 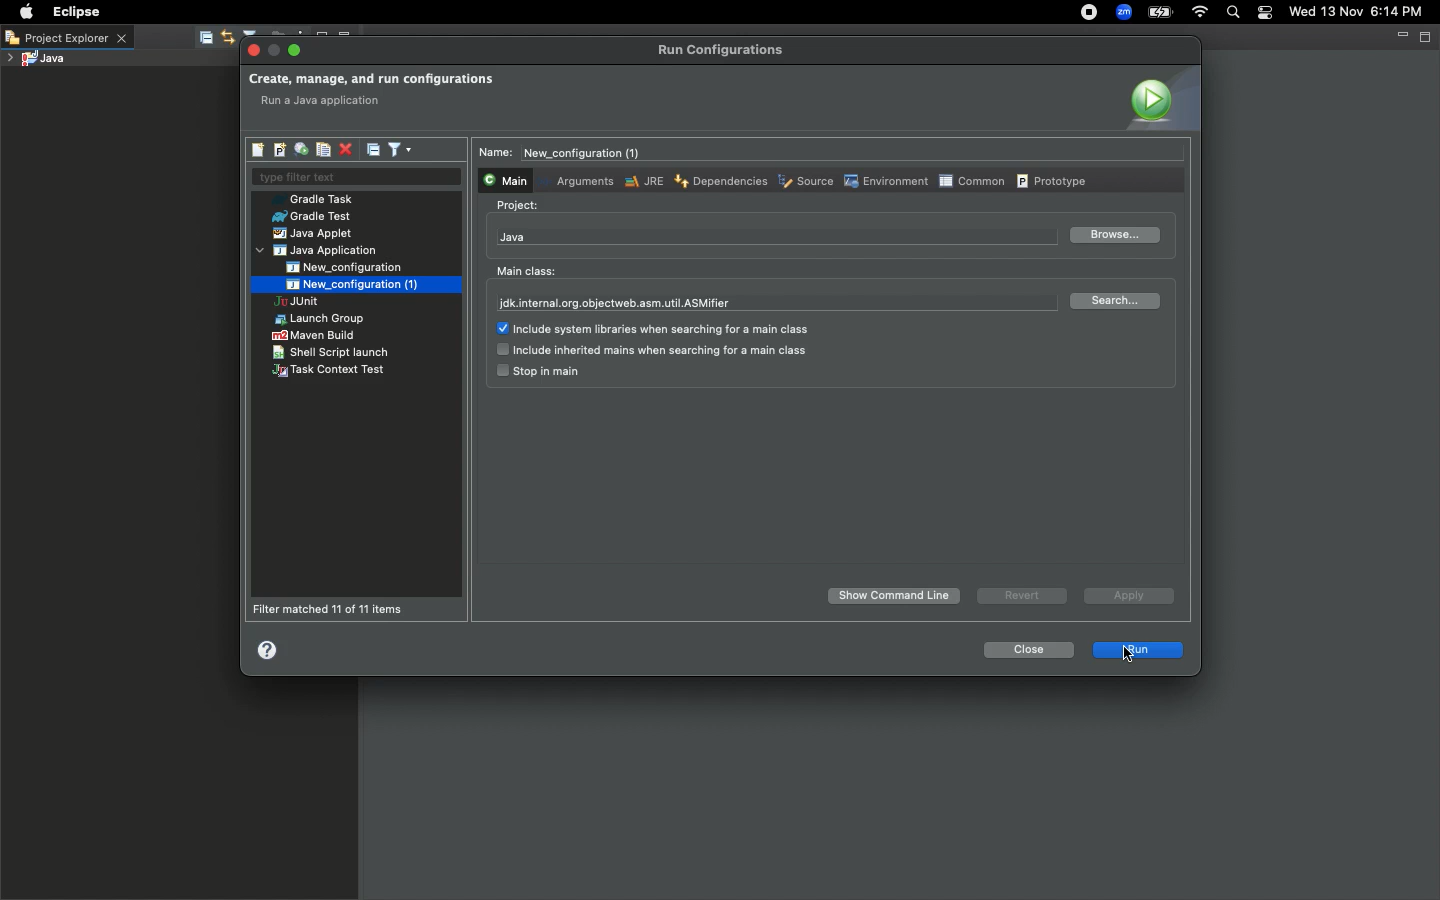 What do you see at coordinates (255, 51) in the screenshot?
I see `Close` at bounding box center [255, 51].